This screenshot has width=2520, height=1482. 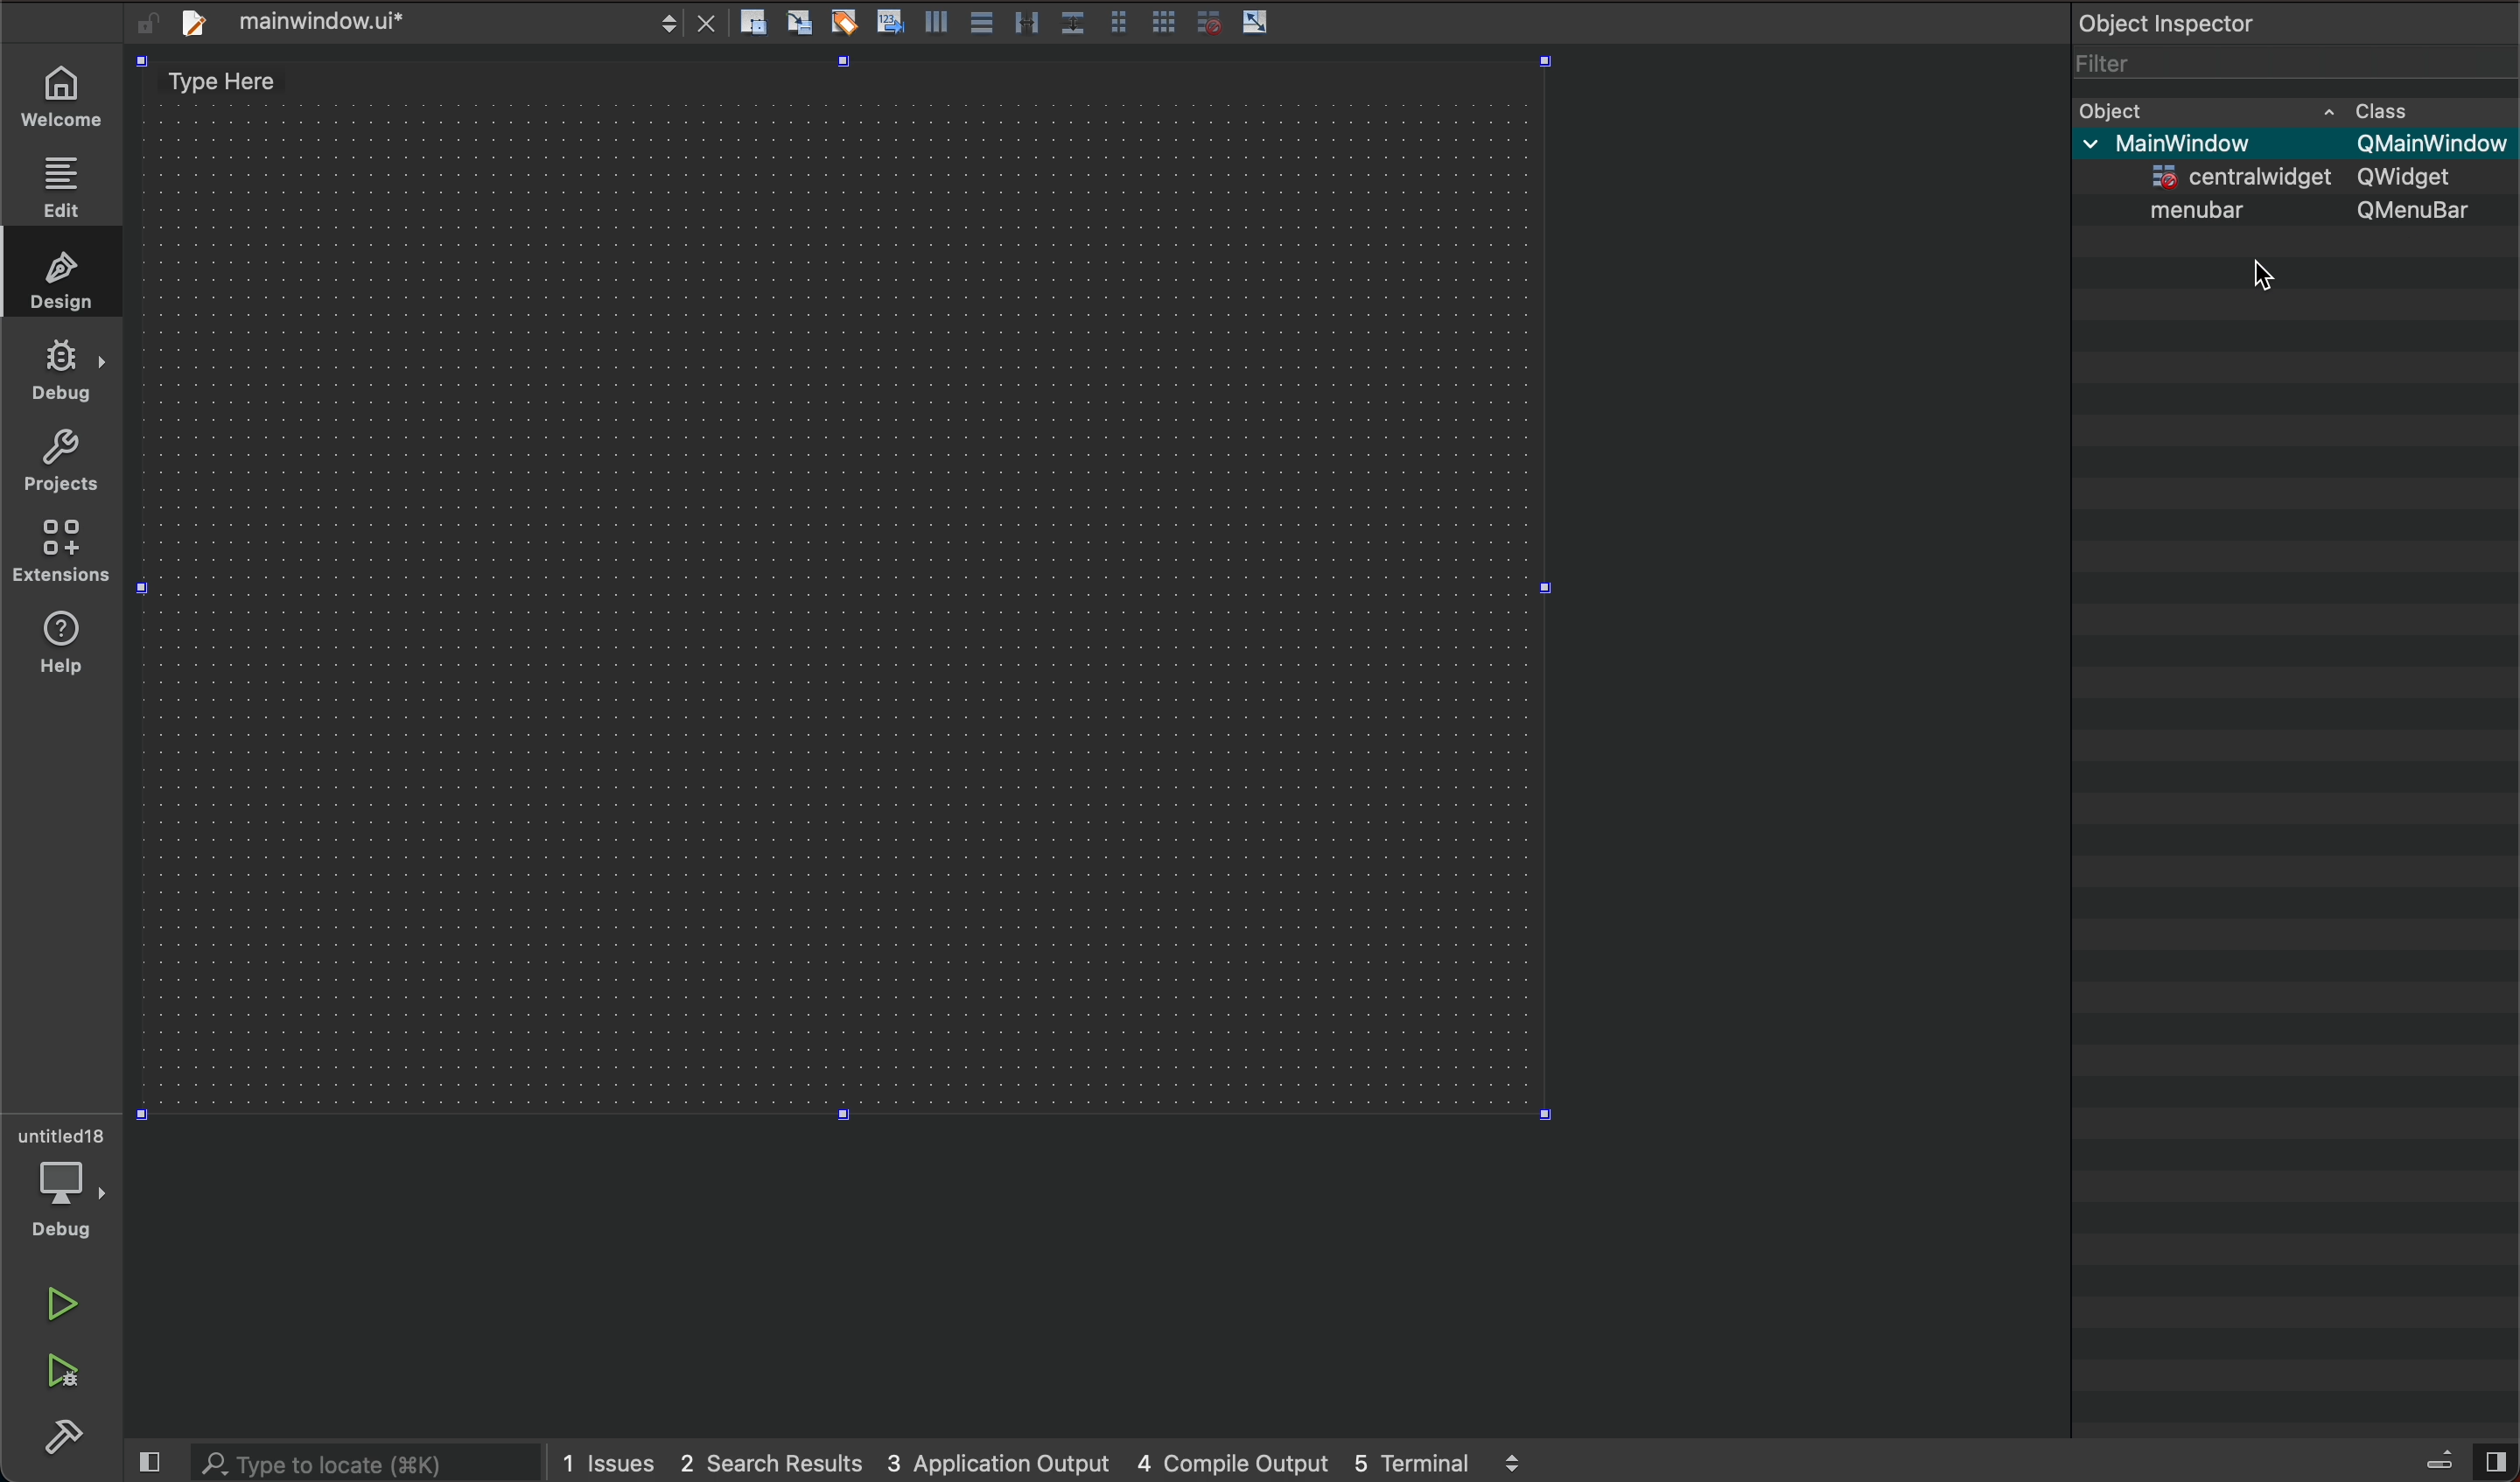 What do you see at coordinates (56, 191) in the screenshot?
I see `edit` at bounding box center [56, 191].